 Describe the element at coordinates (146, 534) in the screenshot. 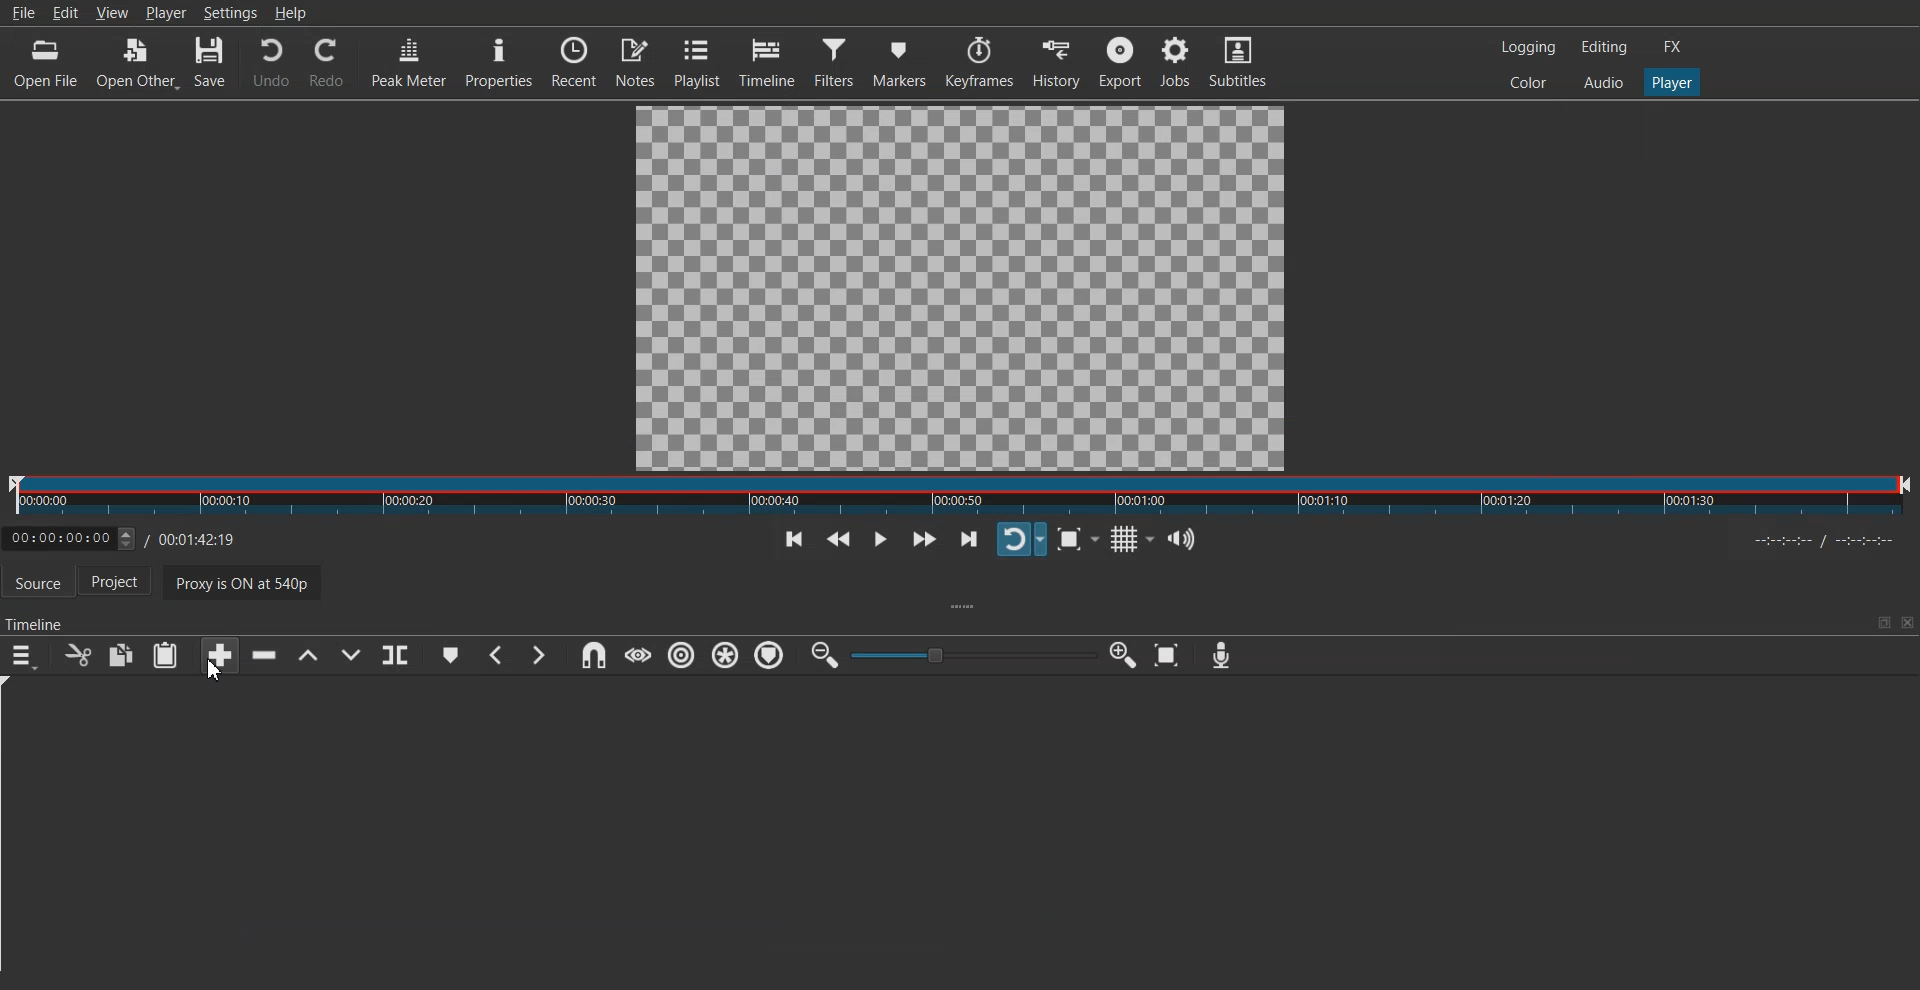

I see `Timeline` at that location.